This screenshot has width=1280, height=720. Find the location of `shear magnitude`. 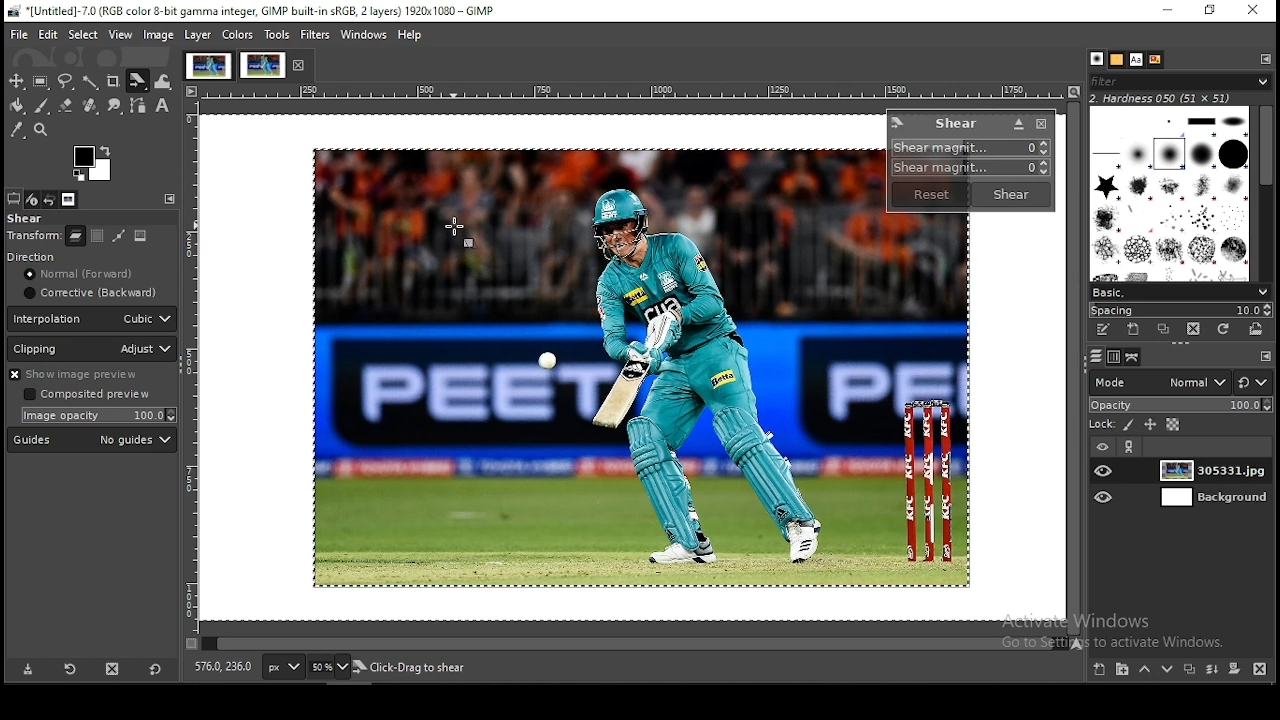

shear magnitude is located at coordinates (967, 169).